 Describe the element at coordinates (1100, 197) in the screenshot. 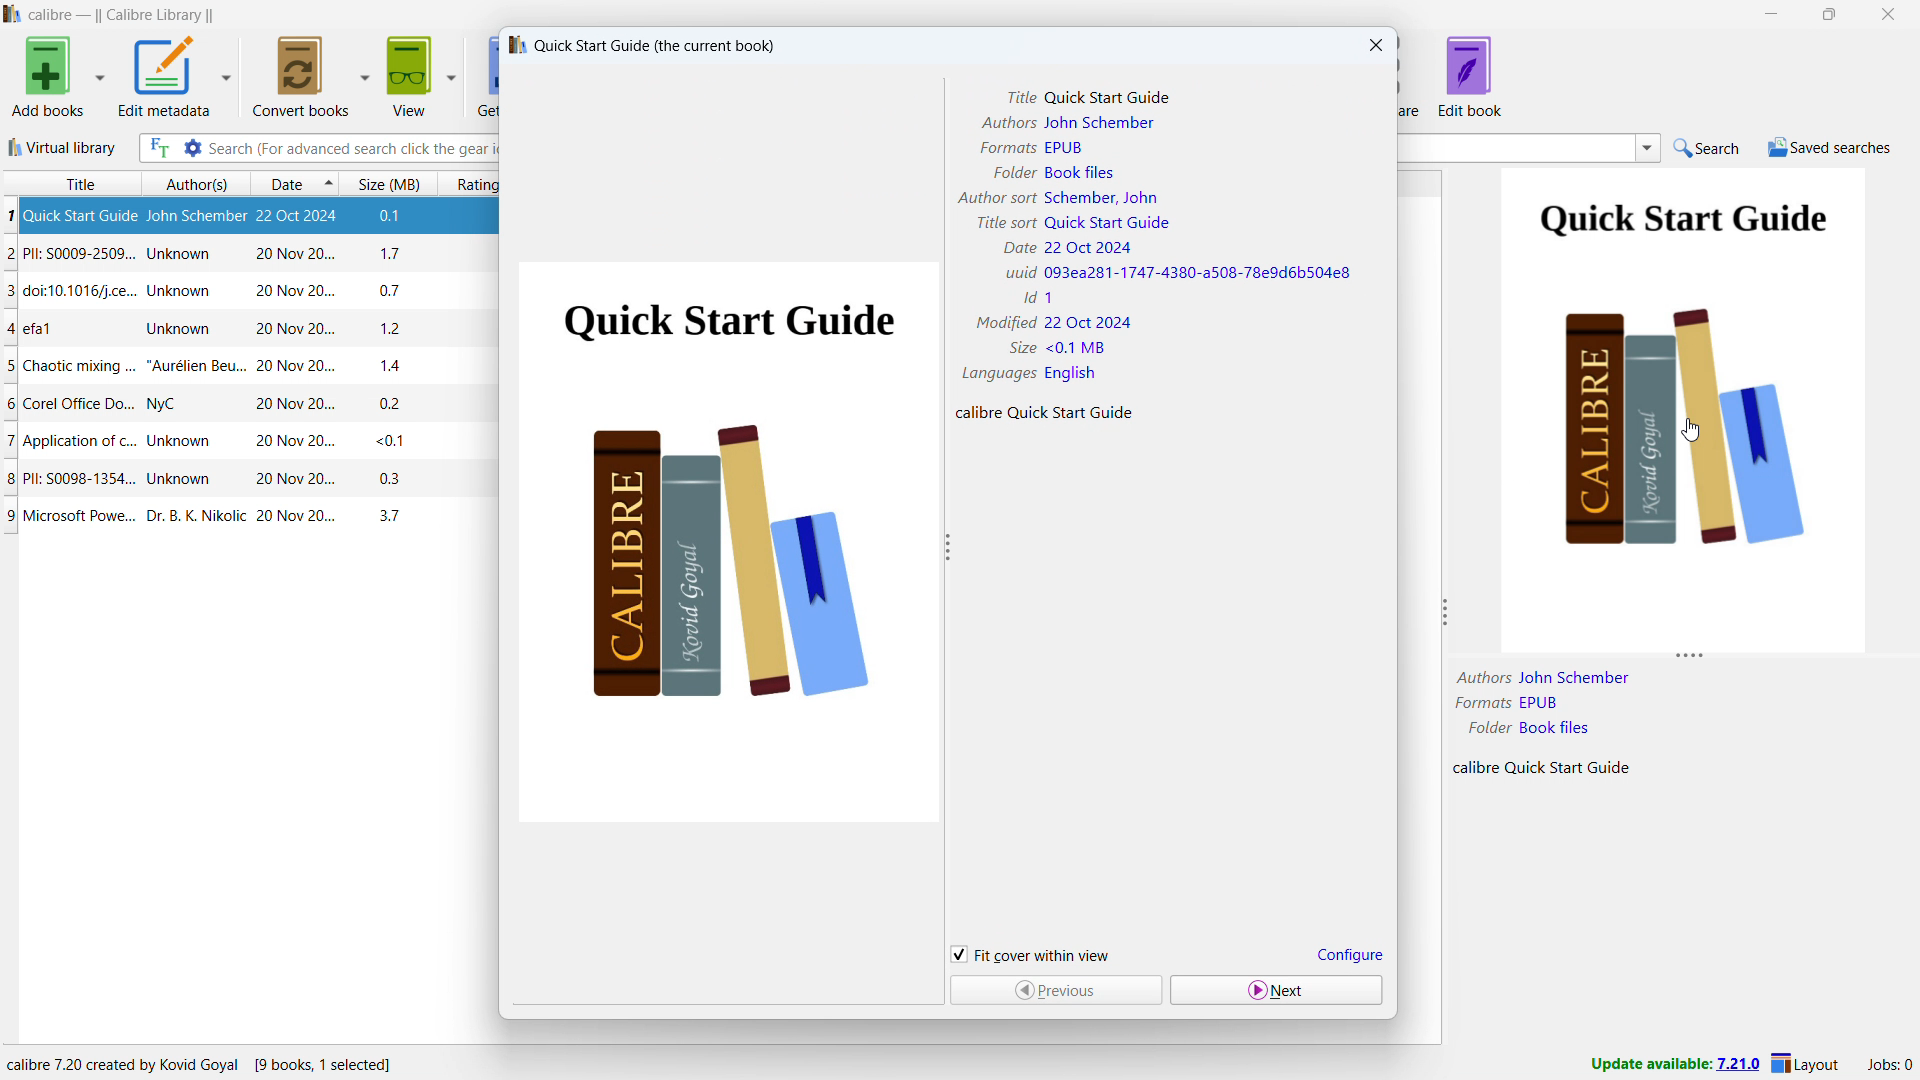

I see `Schember John` at that location.